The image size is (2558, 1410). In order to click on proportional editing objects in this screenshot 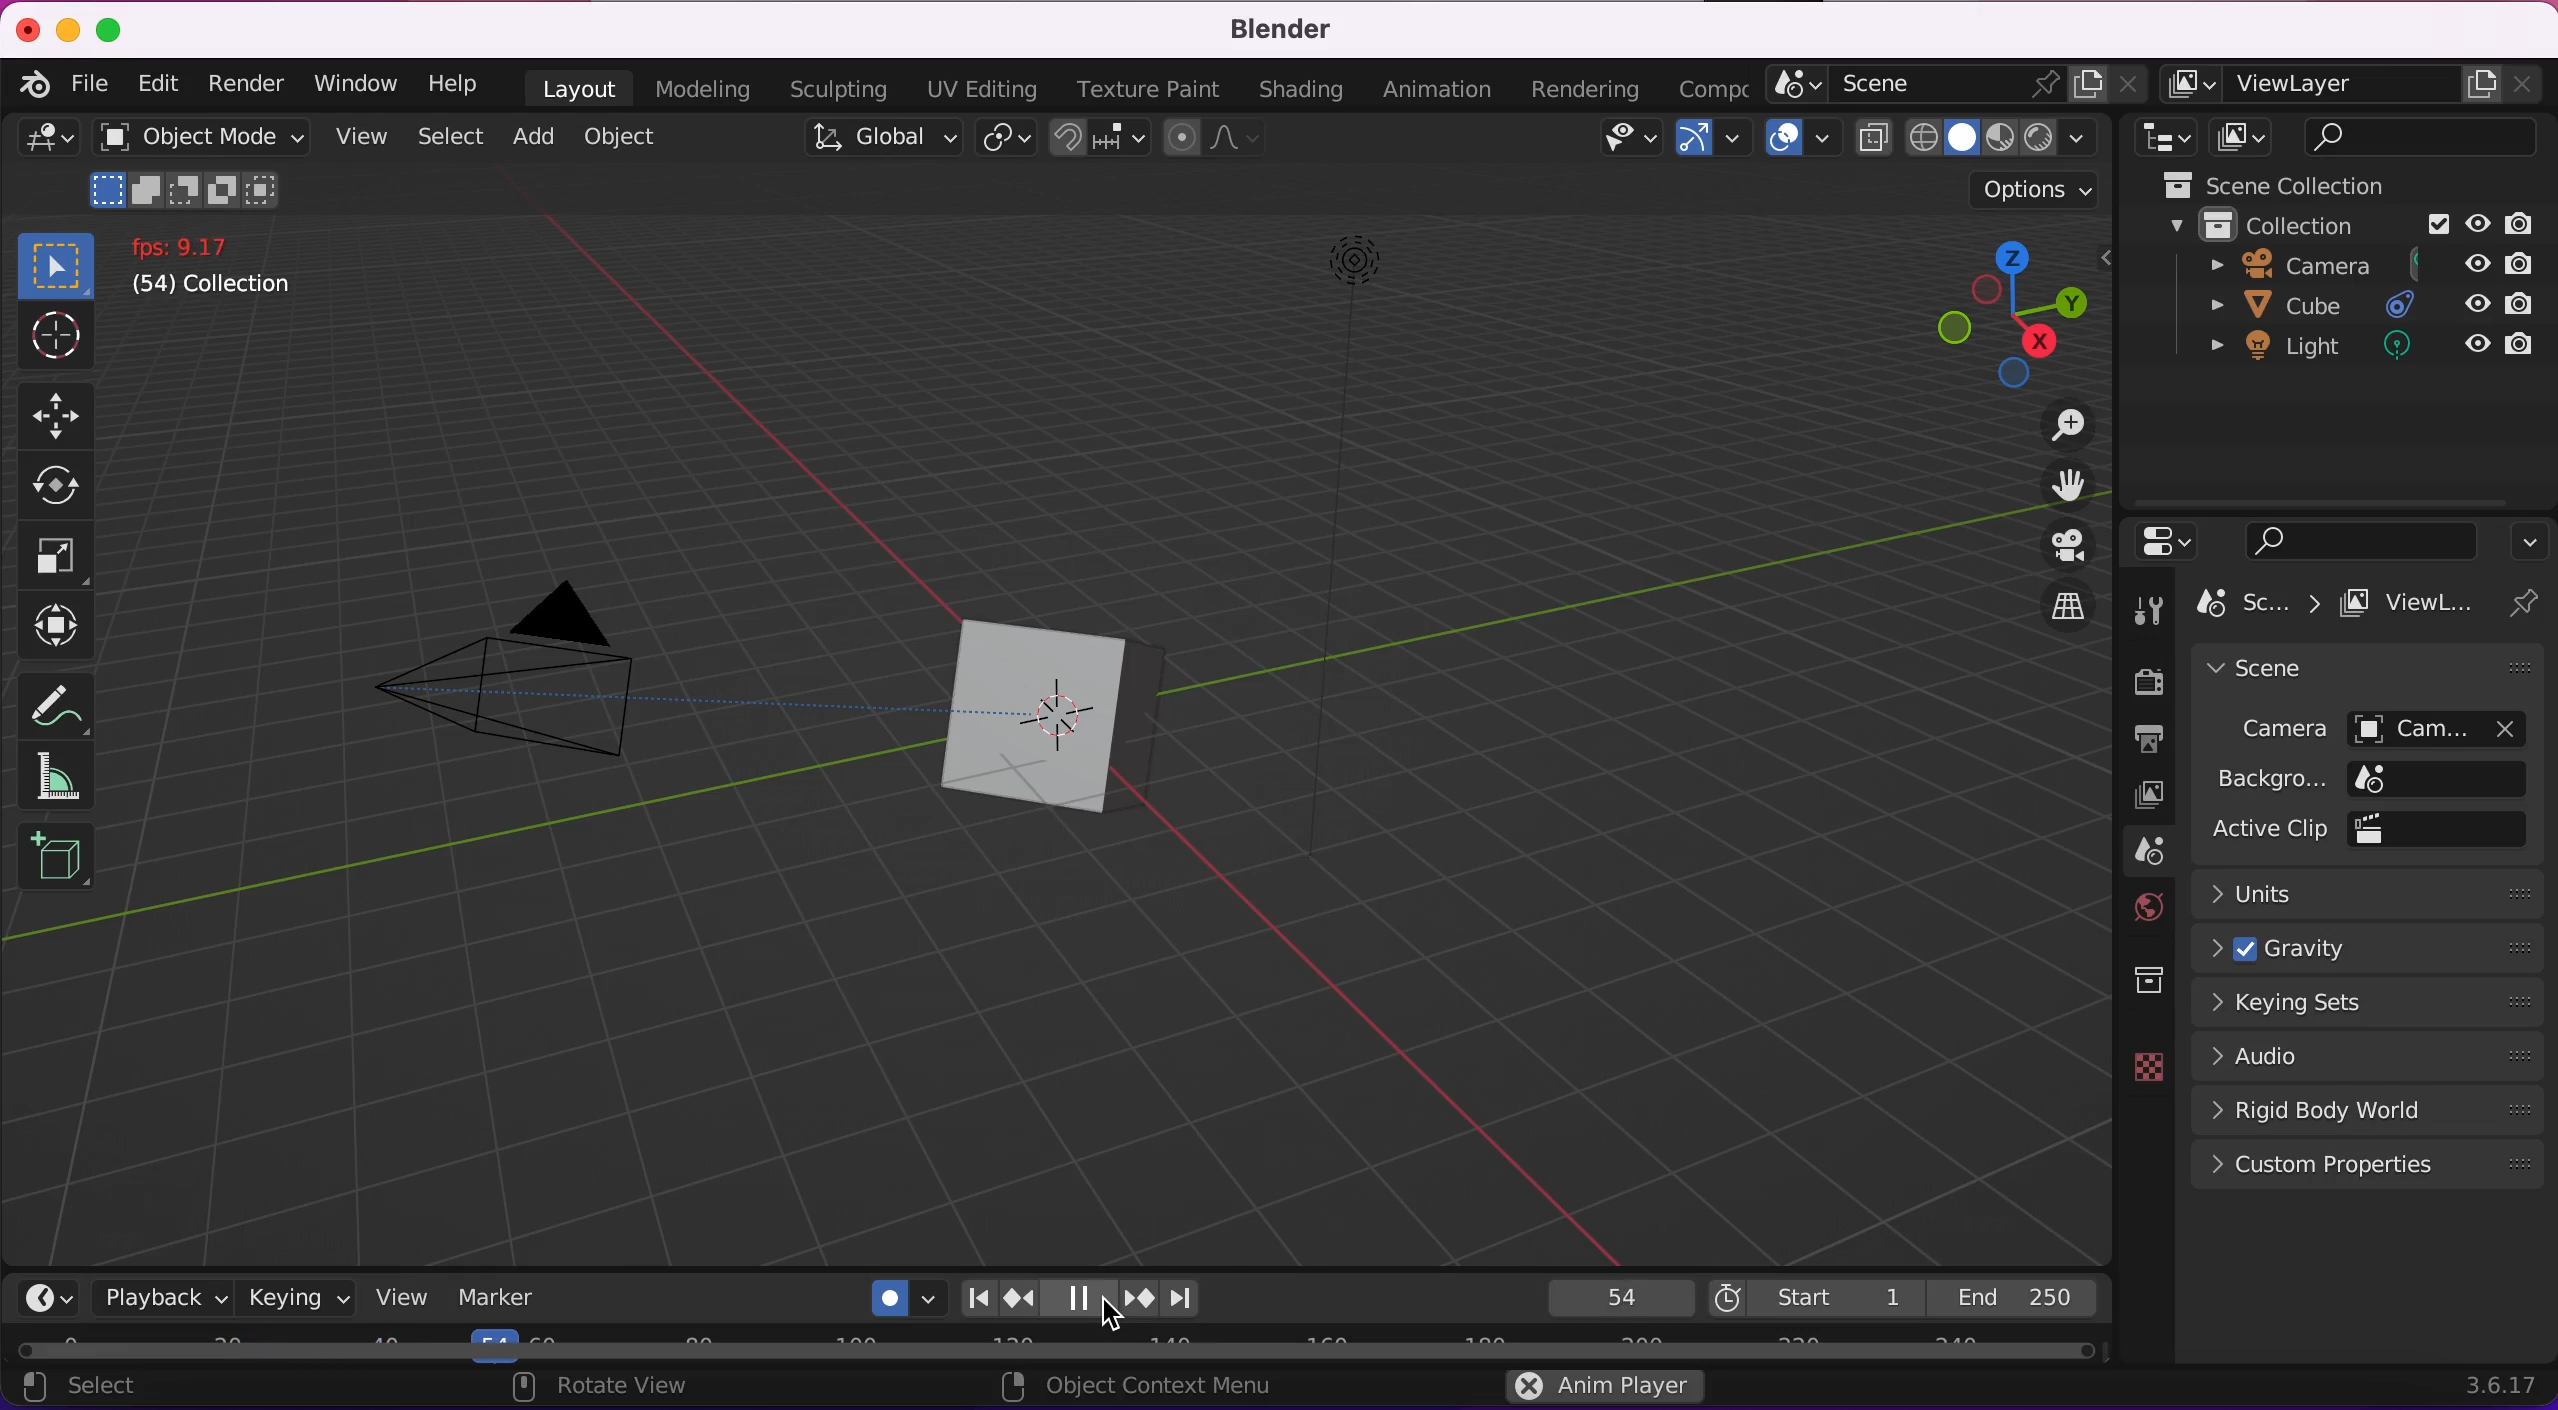, I will do `click(1213, 143)`.